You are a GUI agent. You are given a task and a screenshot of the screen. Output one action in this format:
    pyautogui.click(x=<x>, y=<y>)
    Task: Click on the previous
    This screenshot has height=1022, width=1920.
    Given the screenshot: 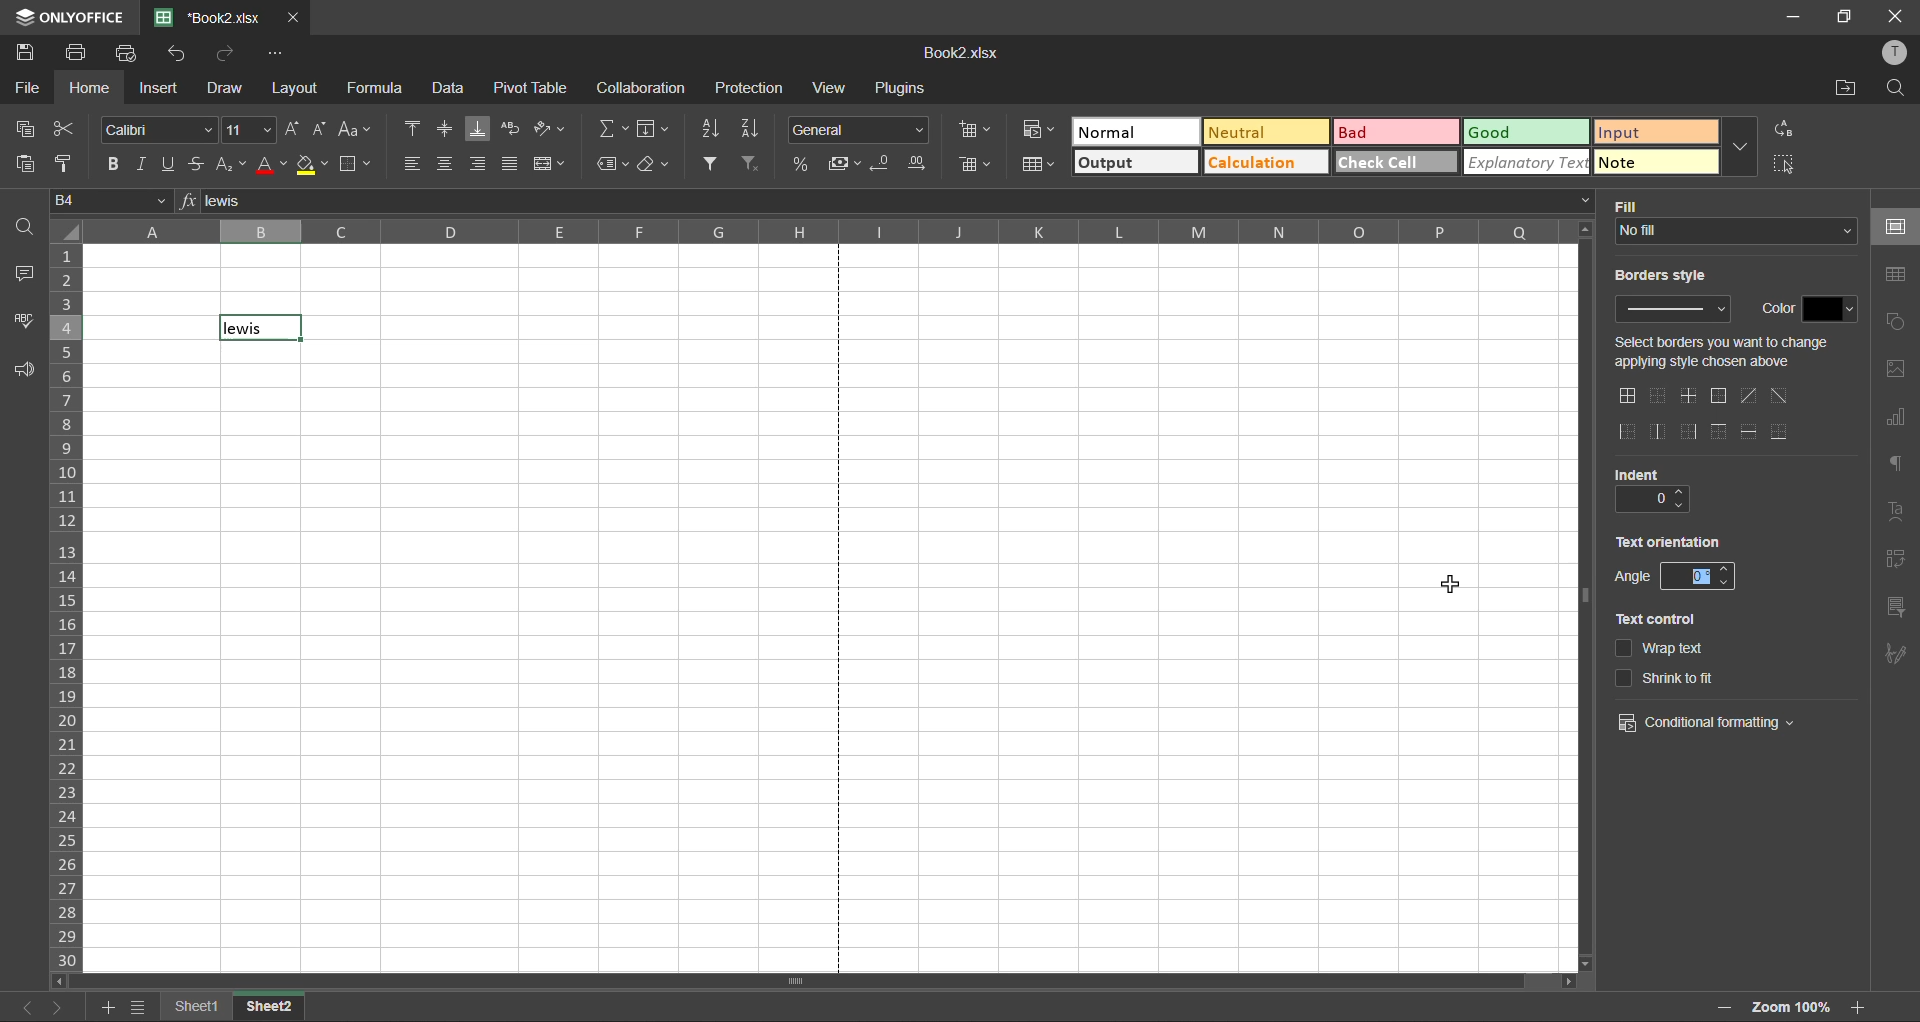 What is the action you would take?
    pyautogui.click(x=28, y=1010)
    